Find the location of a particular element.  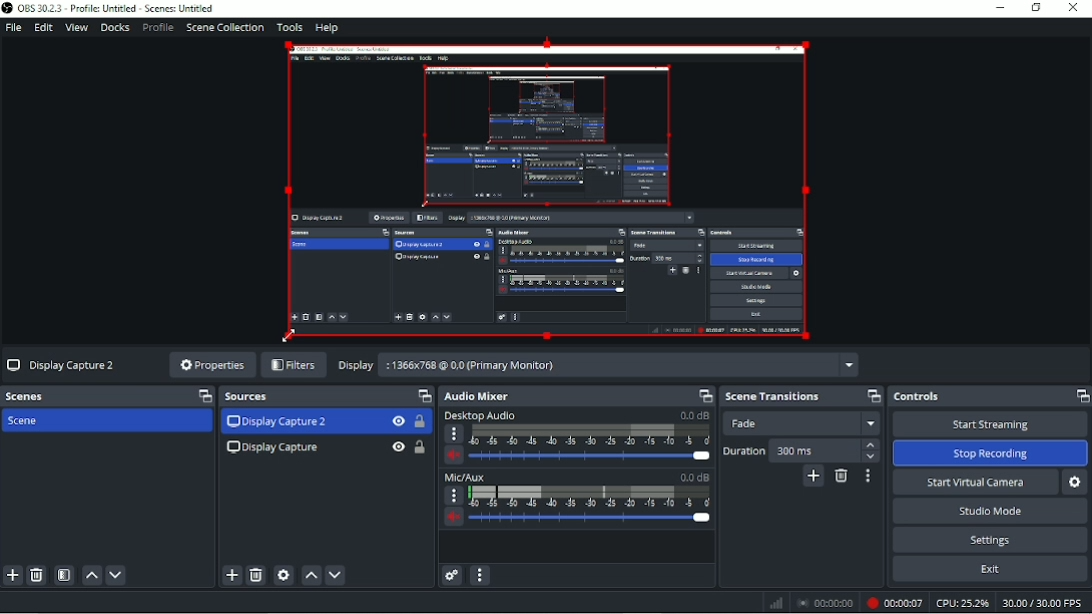

Scene transitions is located at coordinates (774, 397).